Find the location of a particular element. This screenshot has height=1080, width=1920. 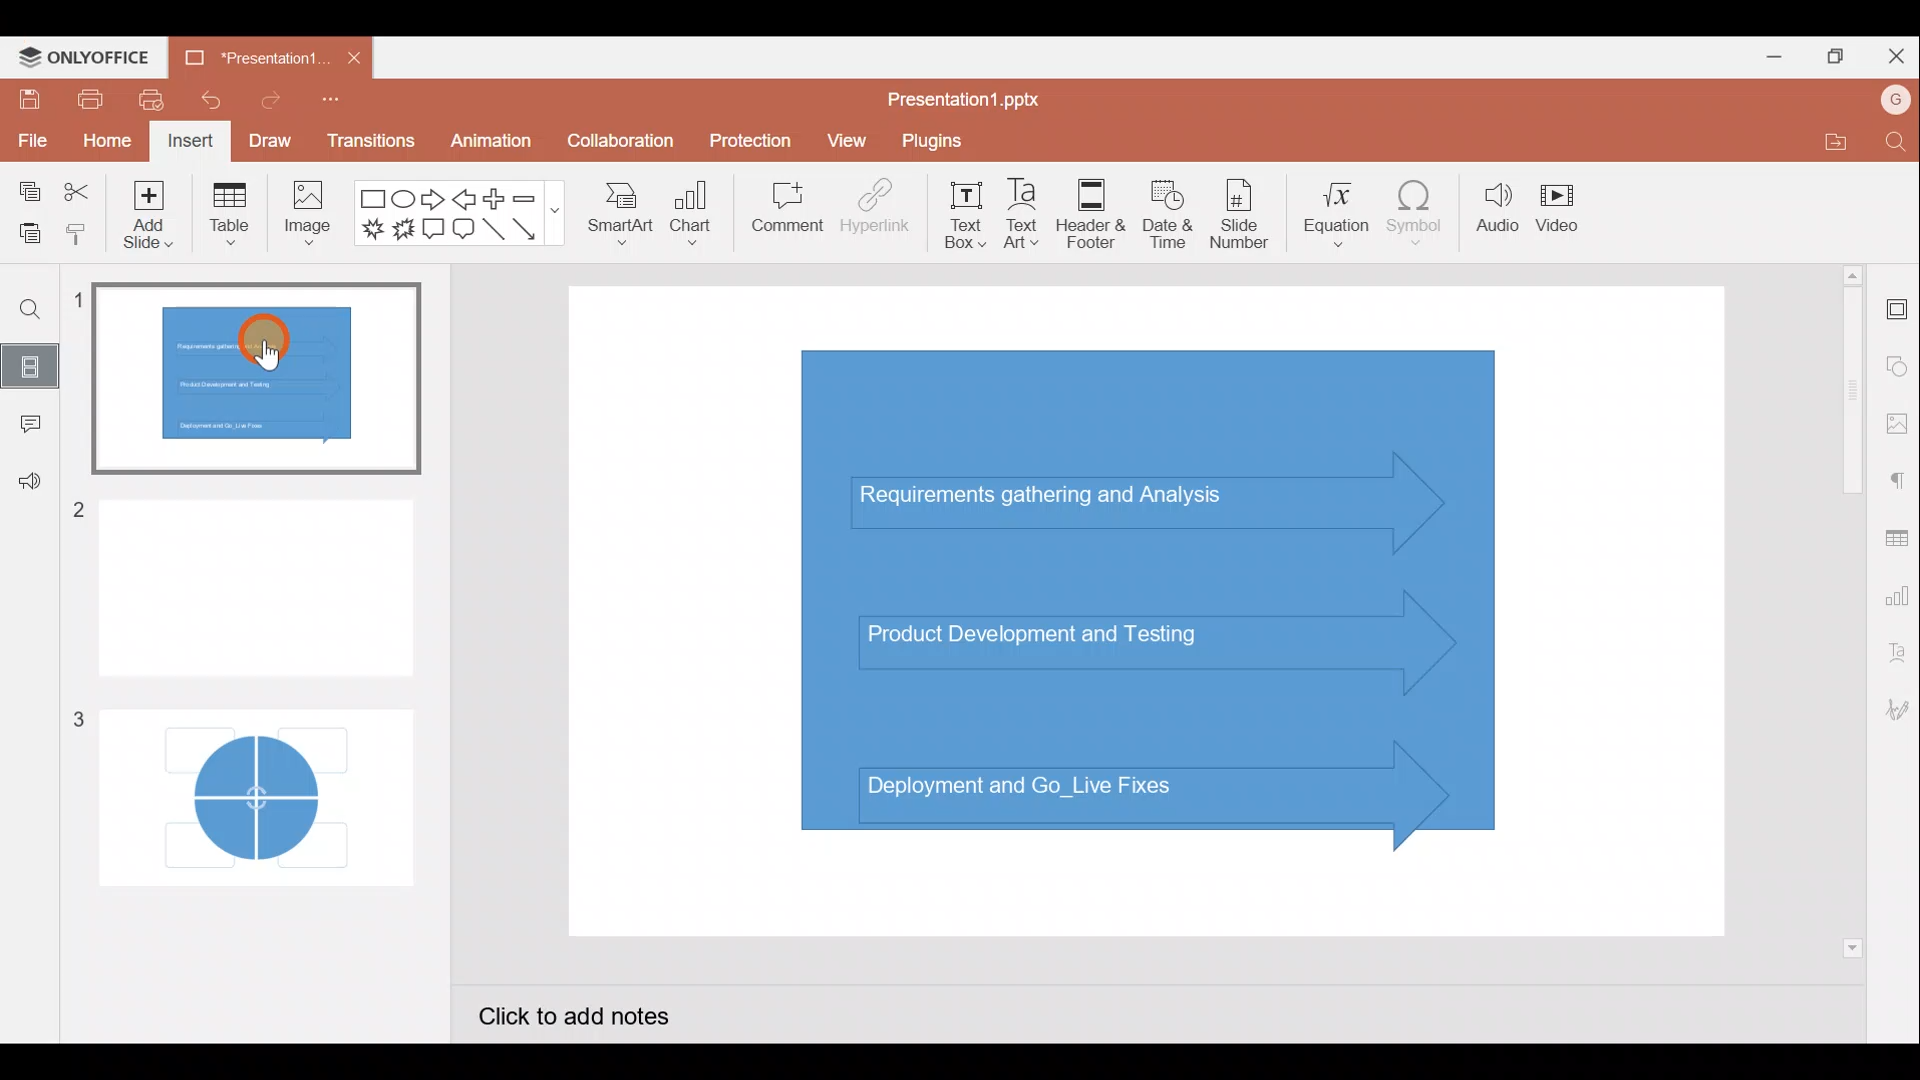

File is located at coordinates (30, 140).